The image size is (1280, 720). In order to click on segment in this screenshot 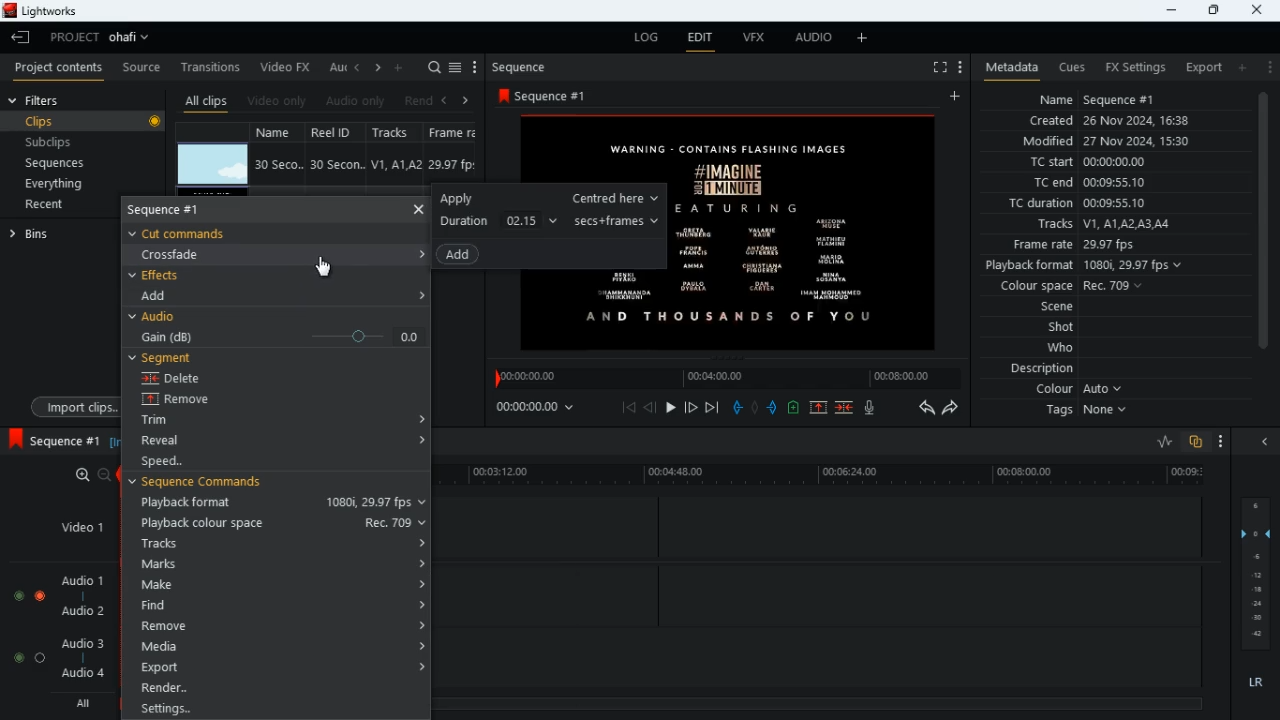, I will do `click(166, 358)`.